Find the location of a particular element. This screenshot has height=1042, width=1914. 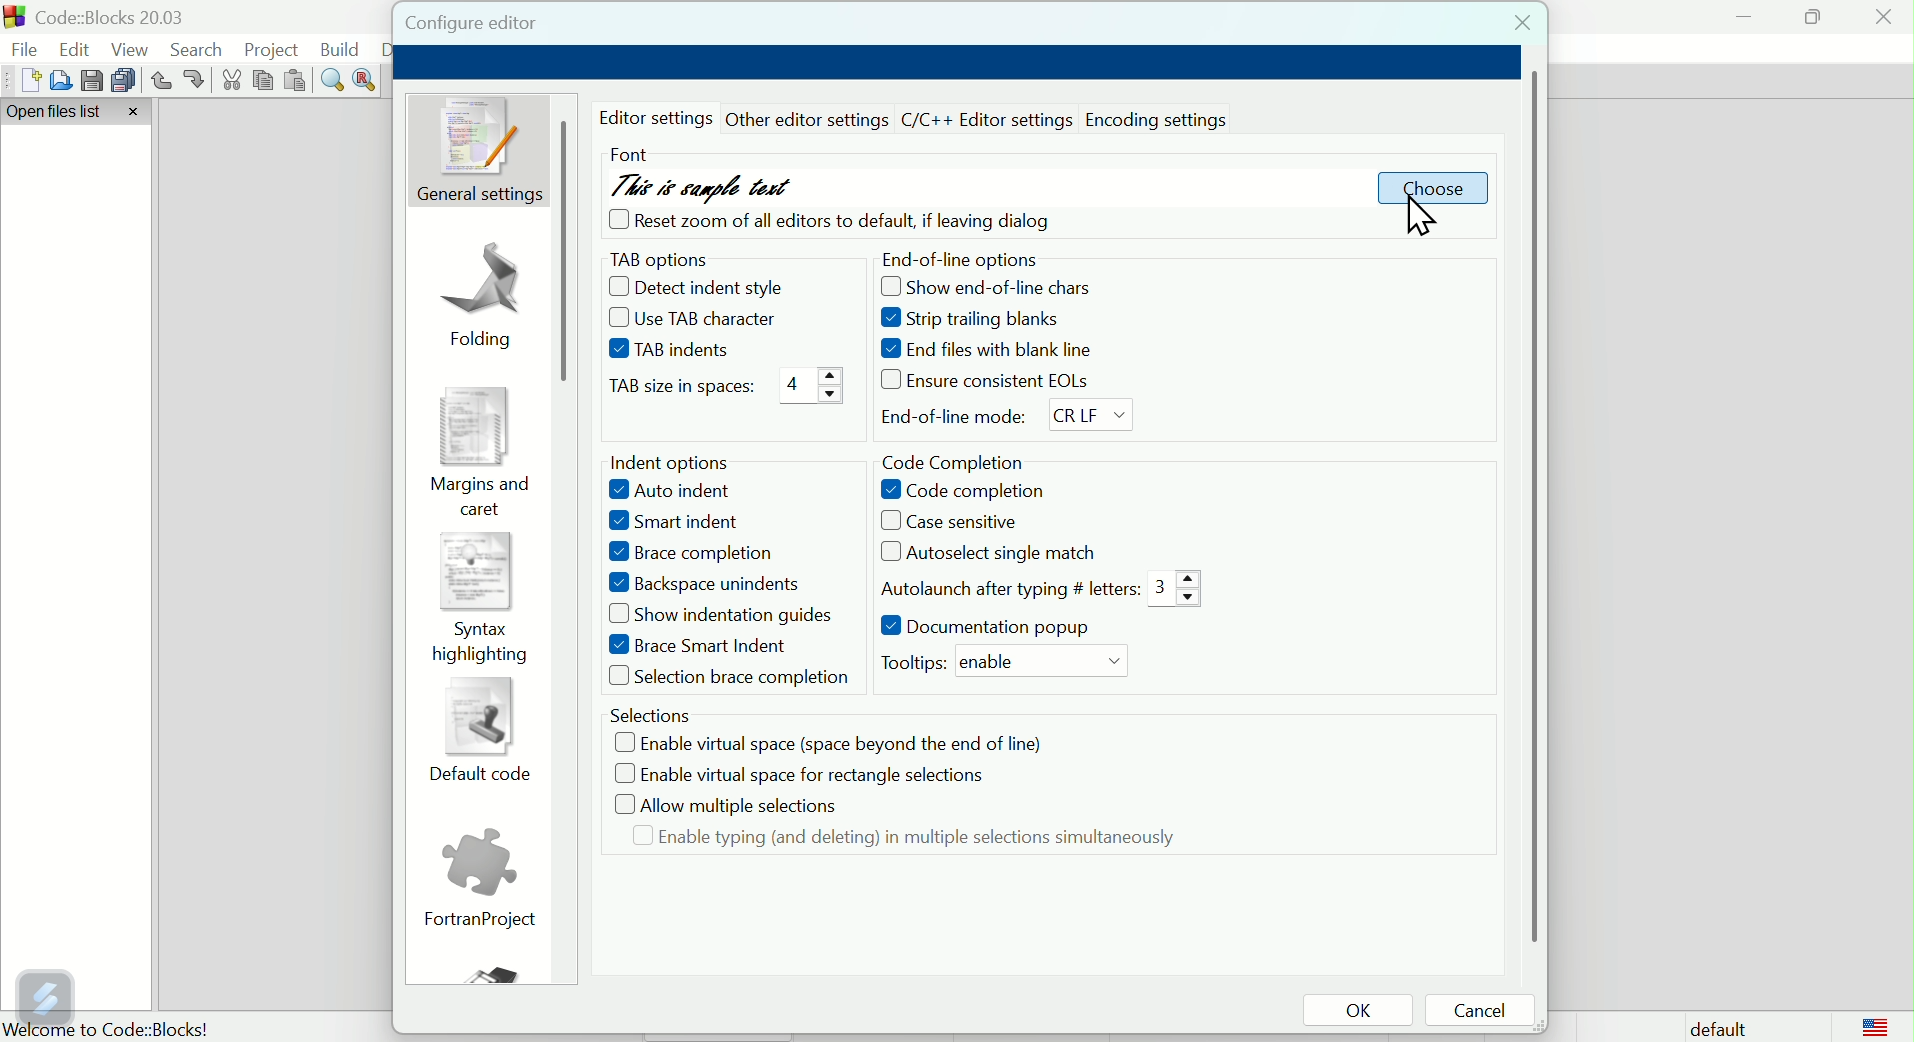

View is located at coordinates (134, 49).